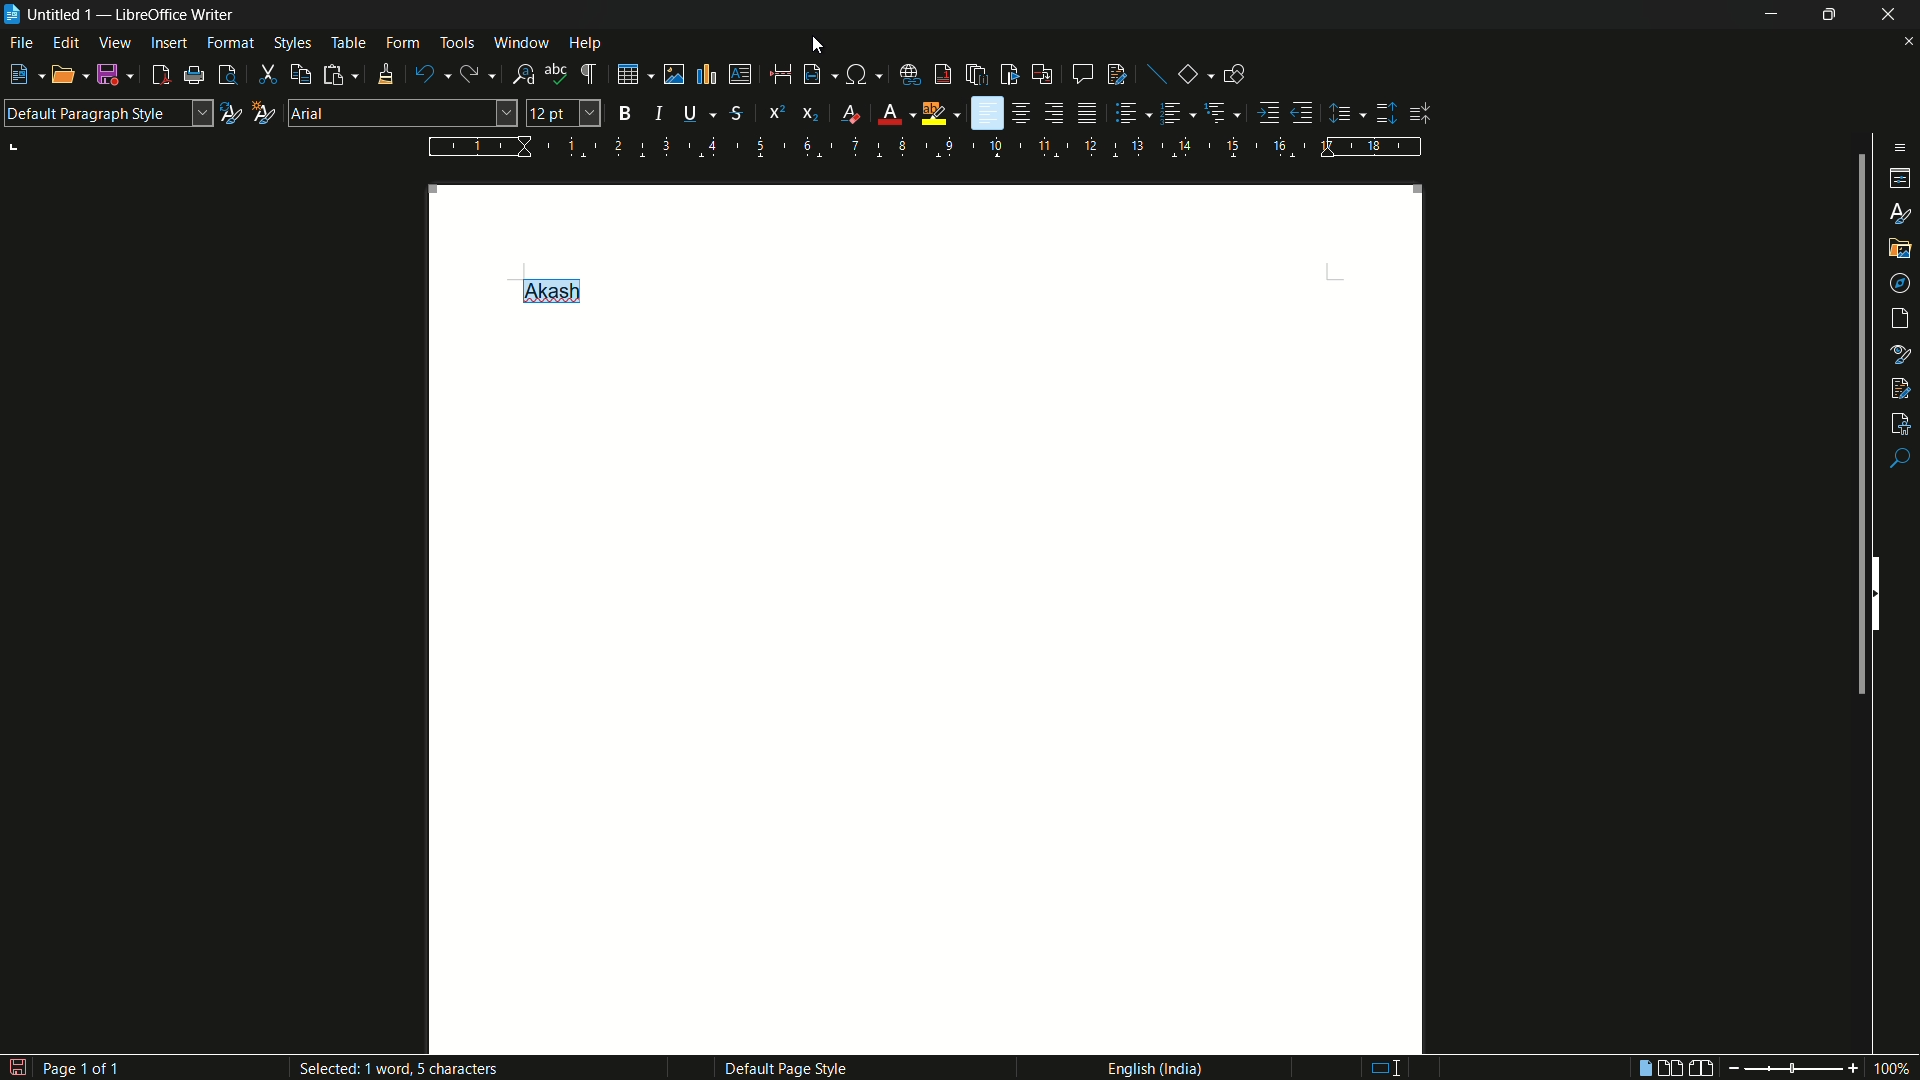 This screenshot has width=1920, height=1080. What do you see at coordinates (1890, 14) in the screenshot?
I see `close app` at bounding box center [1890, 14].